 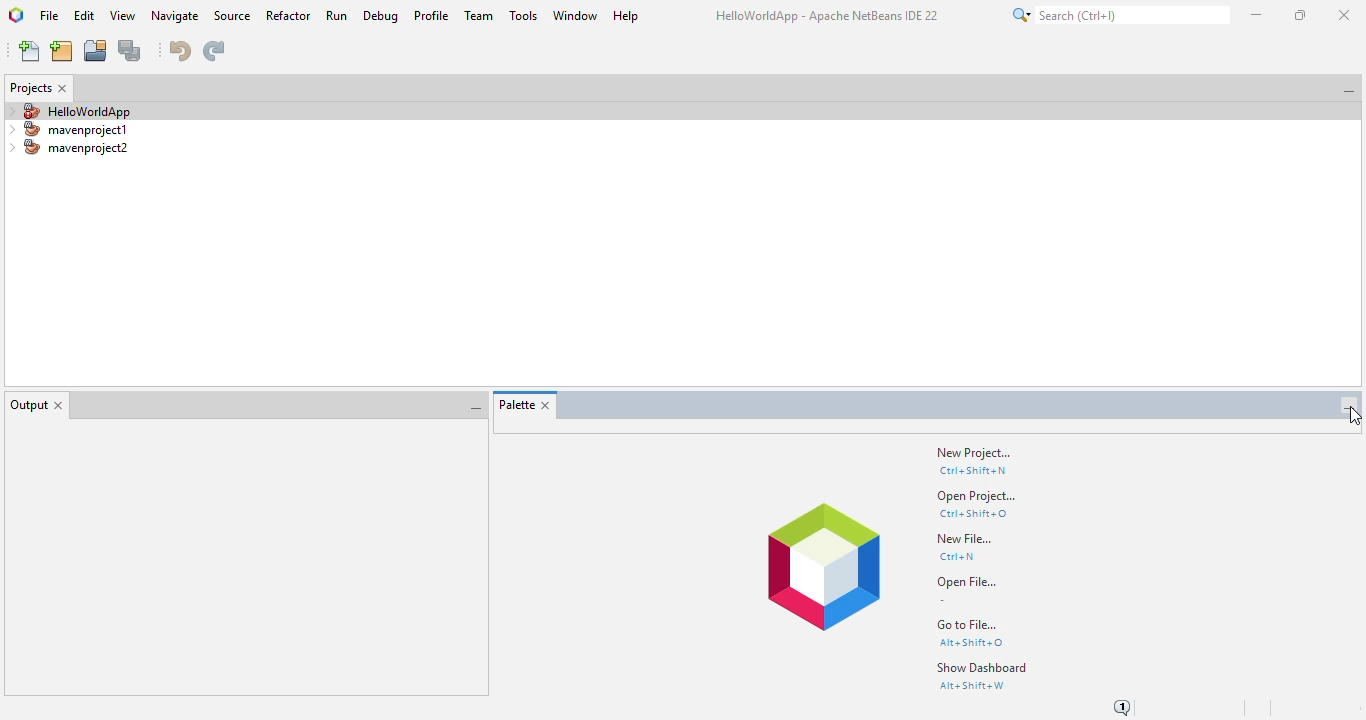 I want to click on shortcut for open project, so click(x=975, y=514).